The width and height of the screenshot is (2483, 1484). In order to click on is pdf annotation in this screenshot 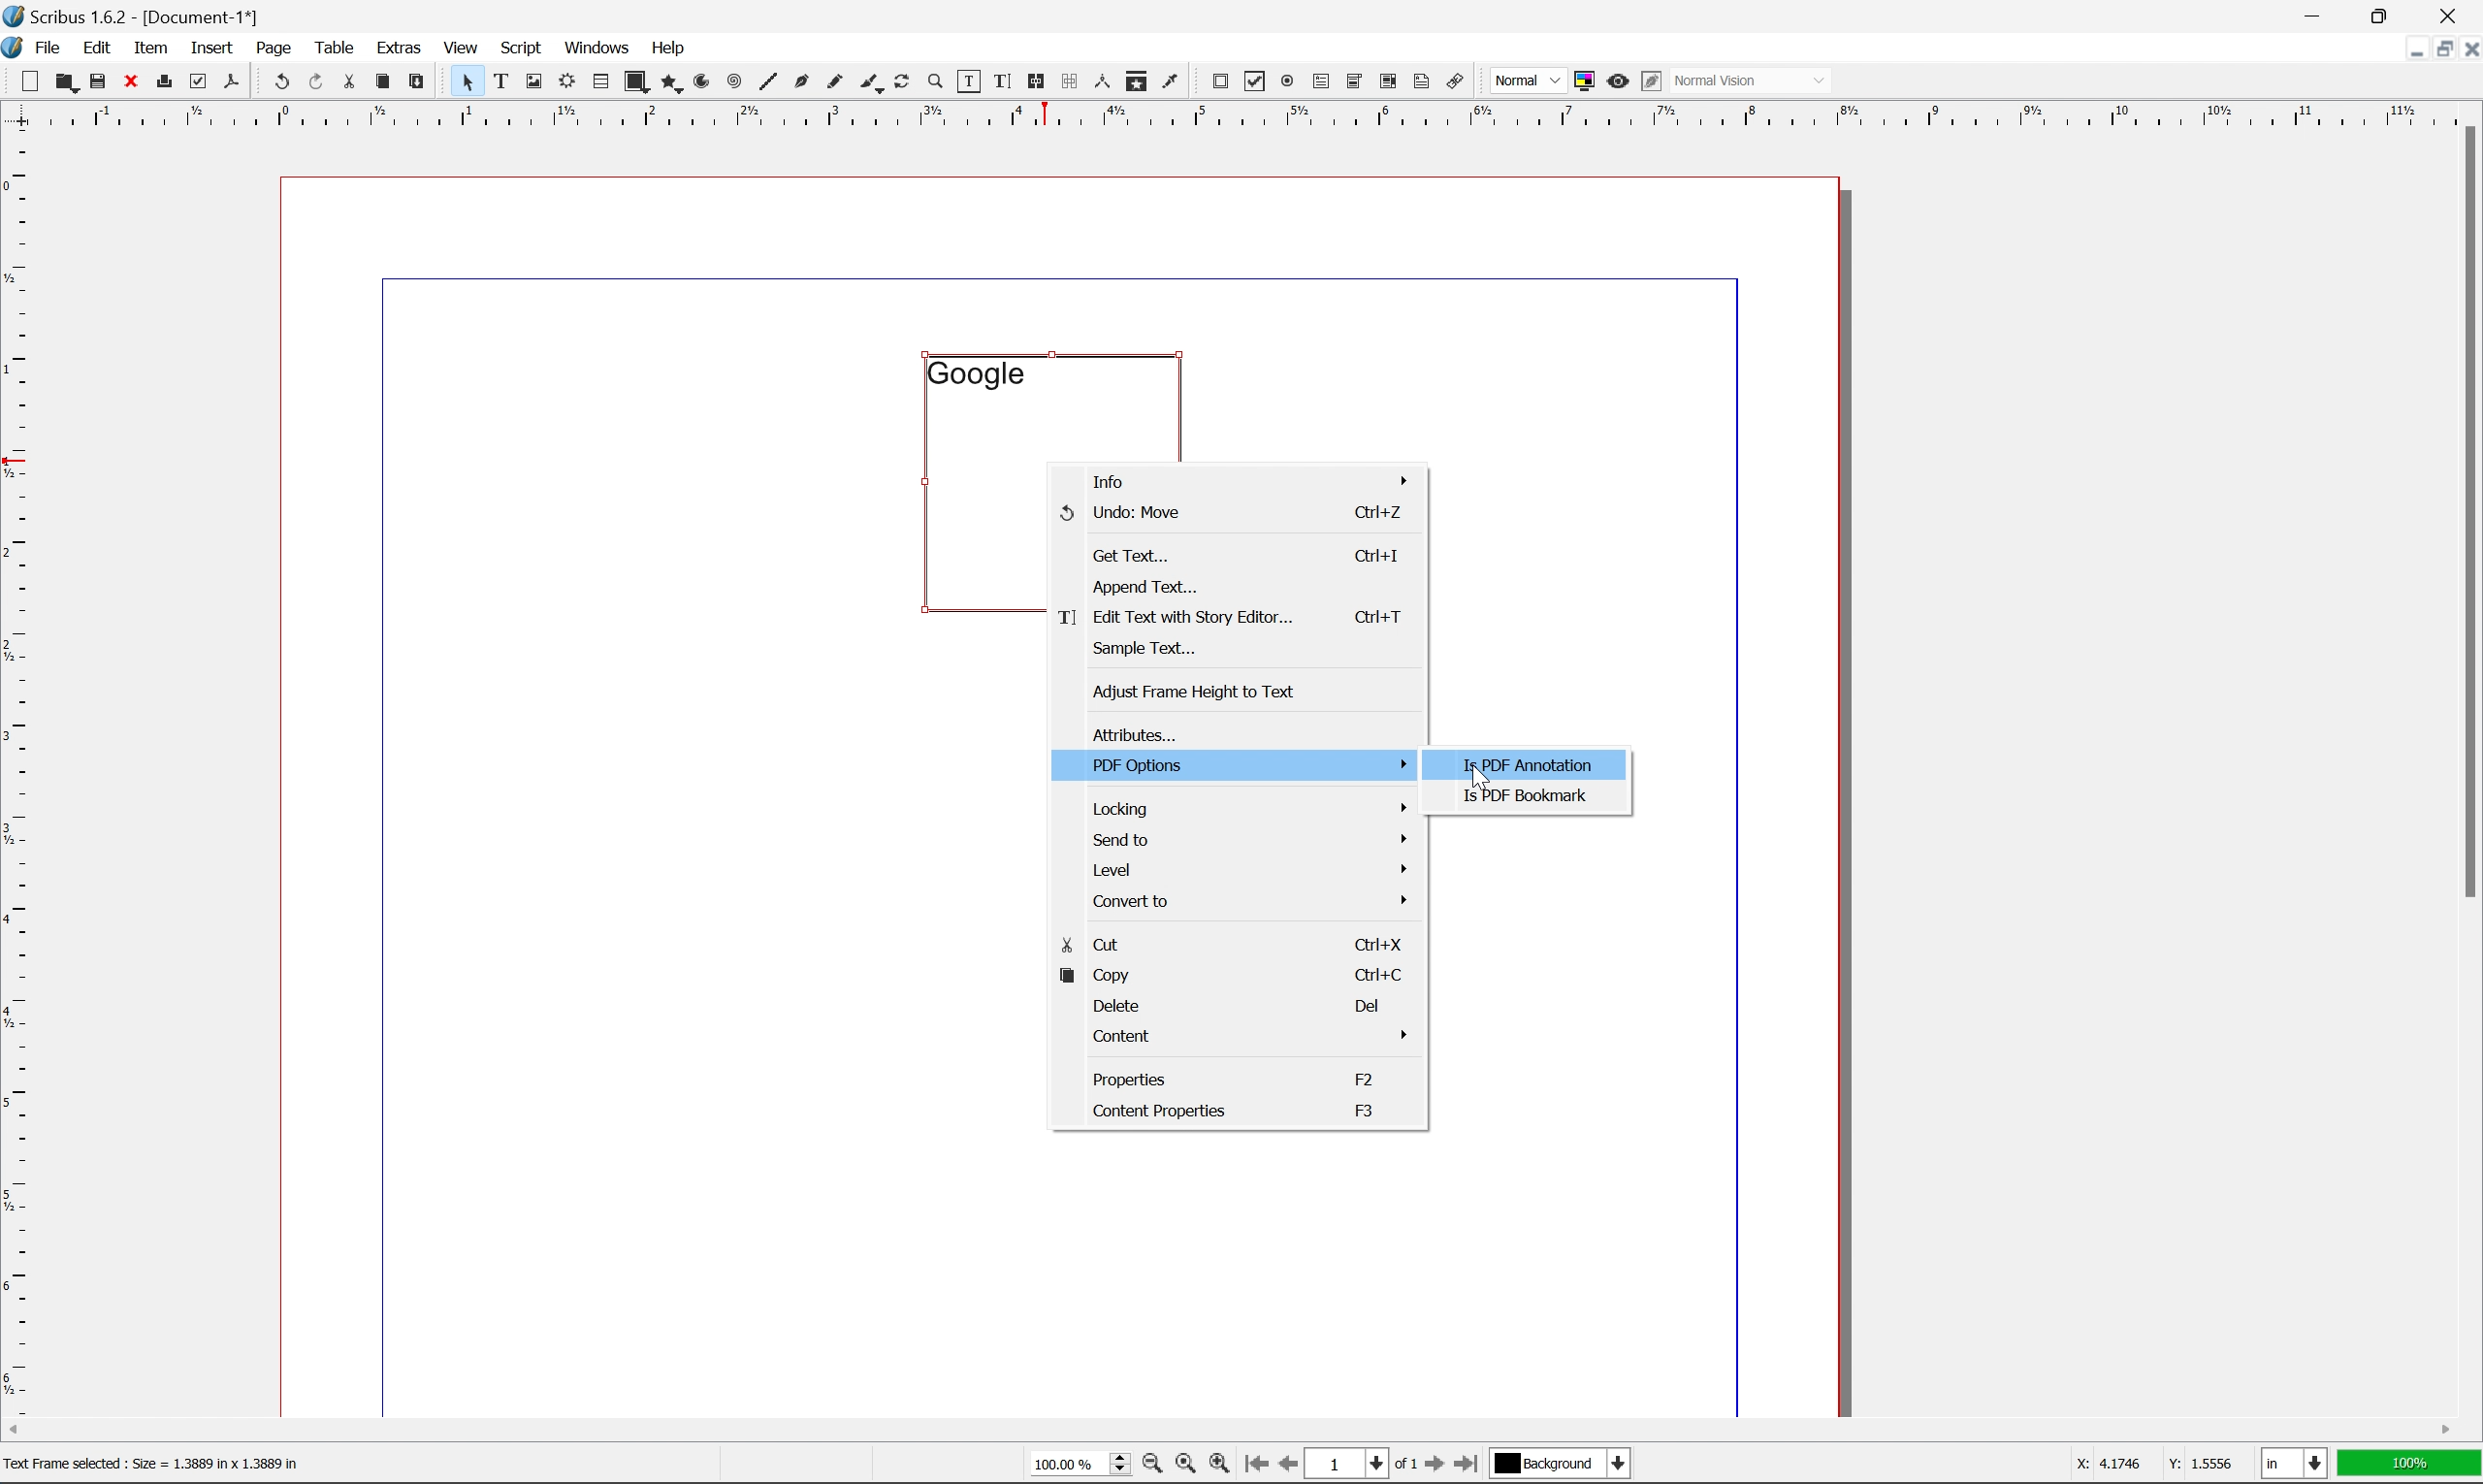, I will do `click(1530, 763)`.